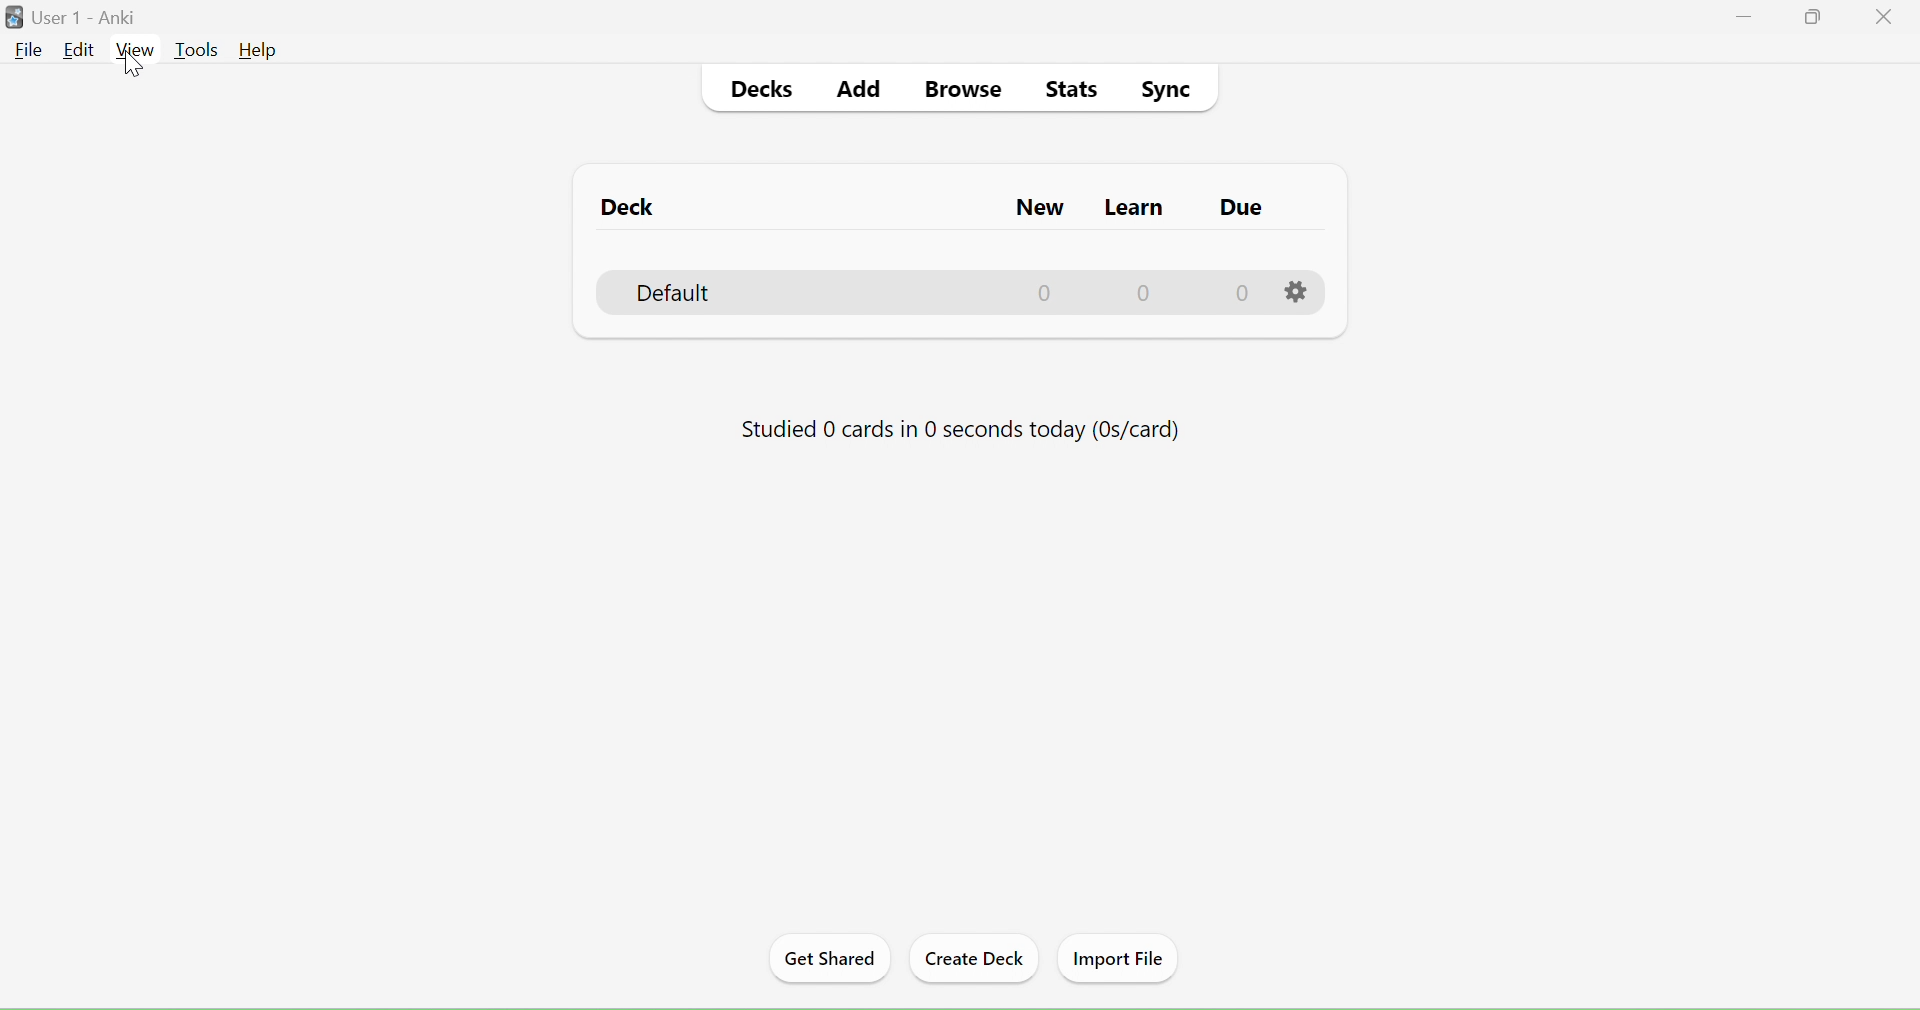 The image size is (1920, 1010). Describe the element at coordinates (958, 424) in the screenshot. I see `Studied 0 cards in 0 seconds` at that location.